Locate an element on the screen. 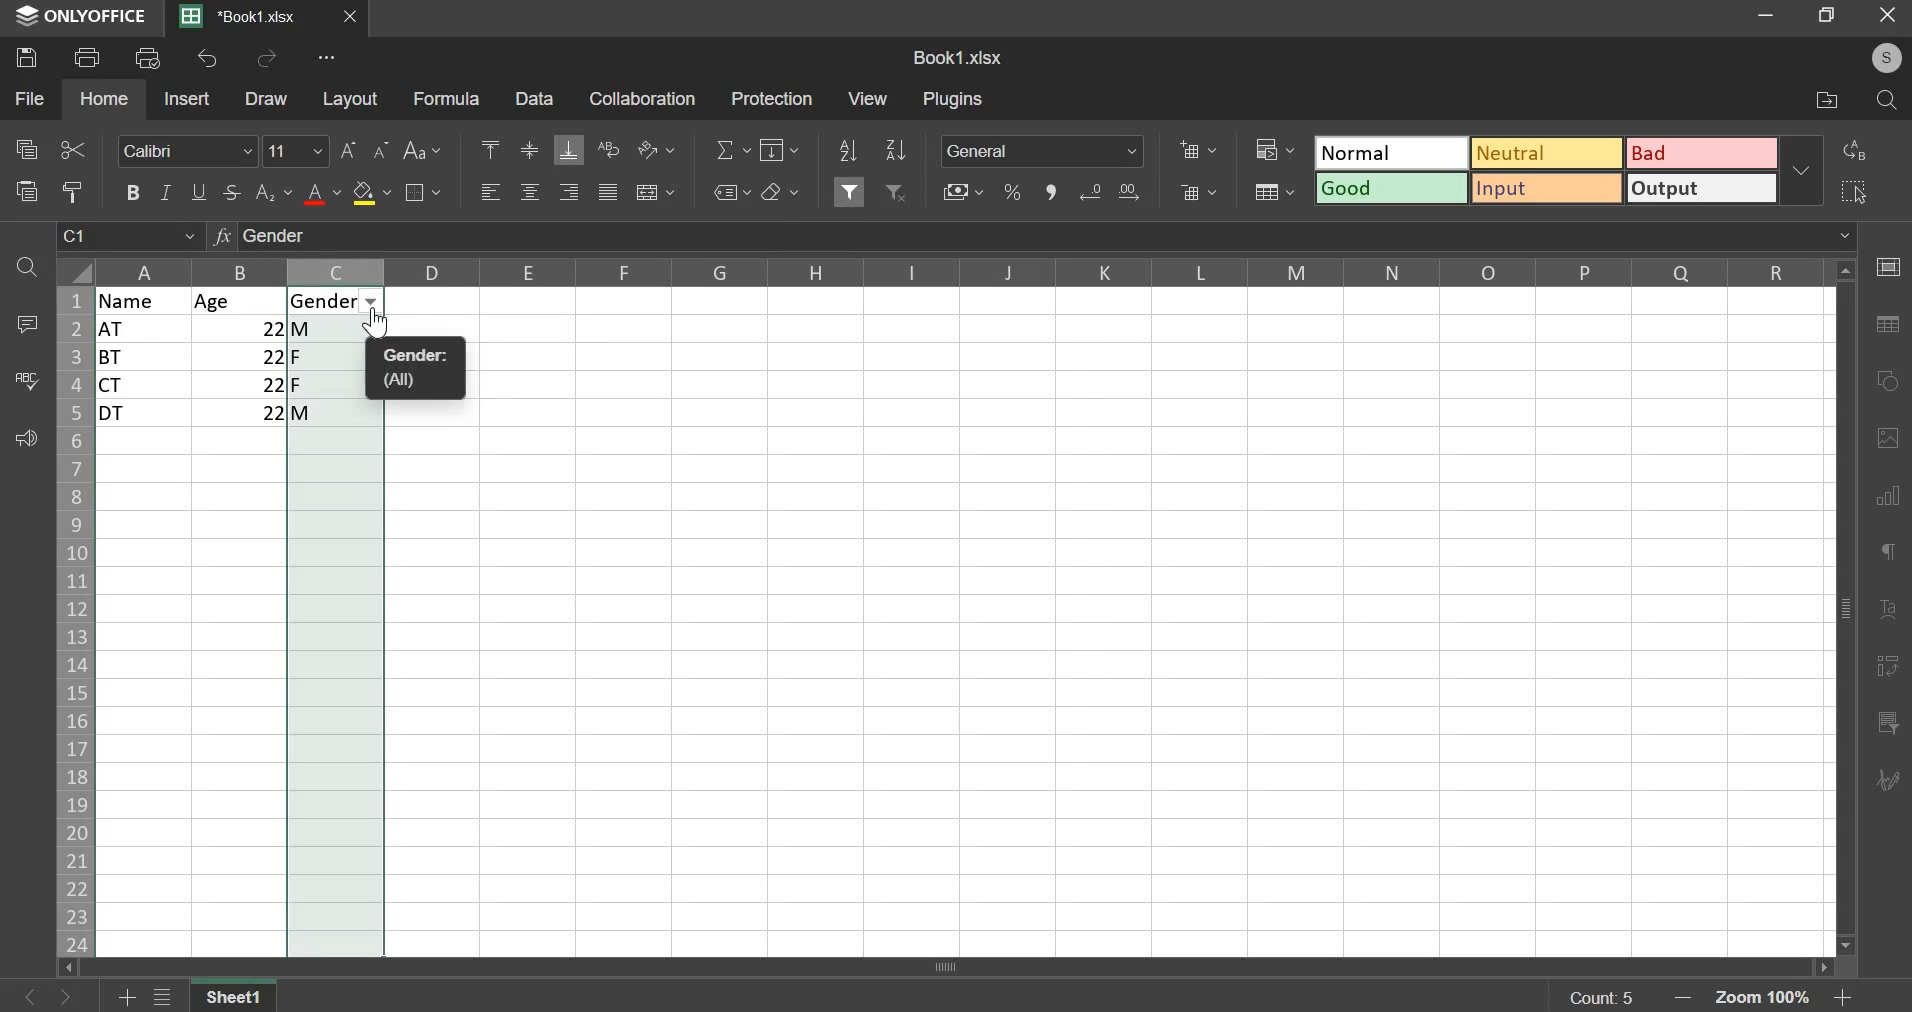 This screenshot has width=1912, height=1012. scroll bar is located at coordinates (966, 967).